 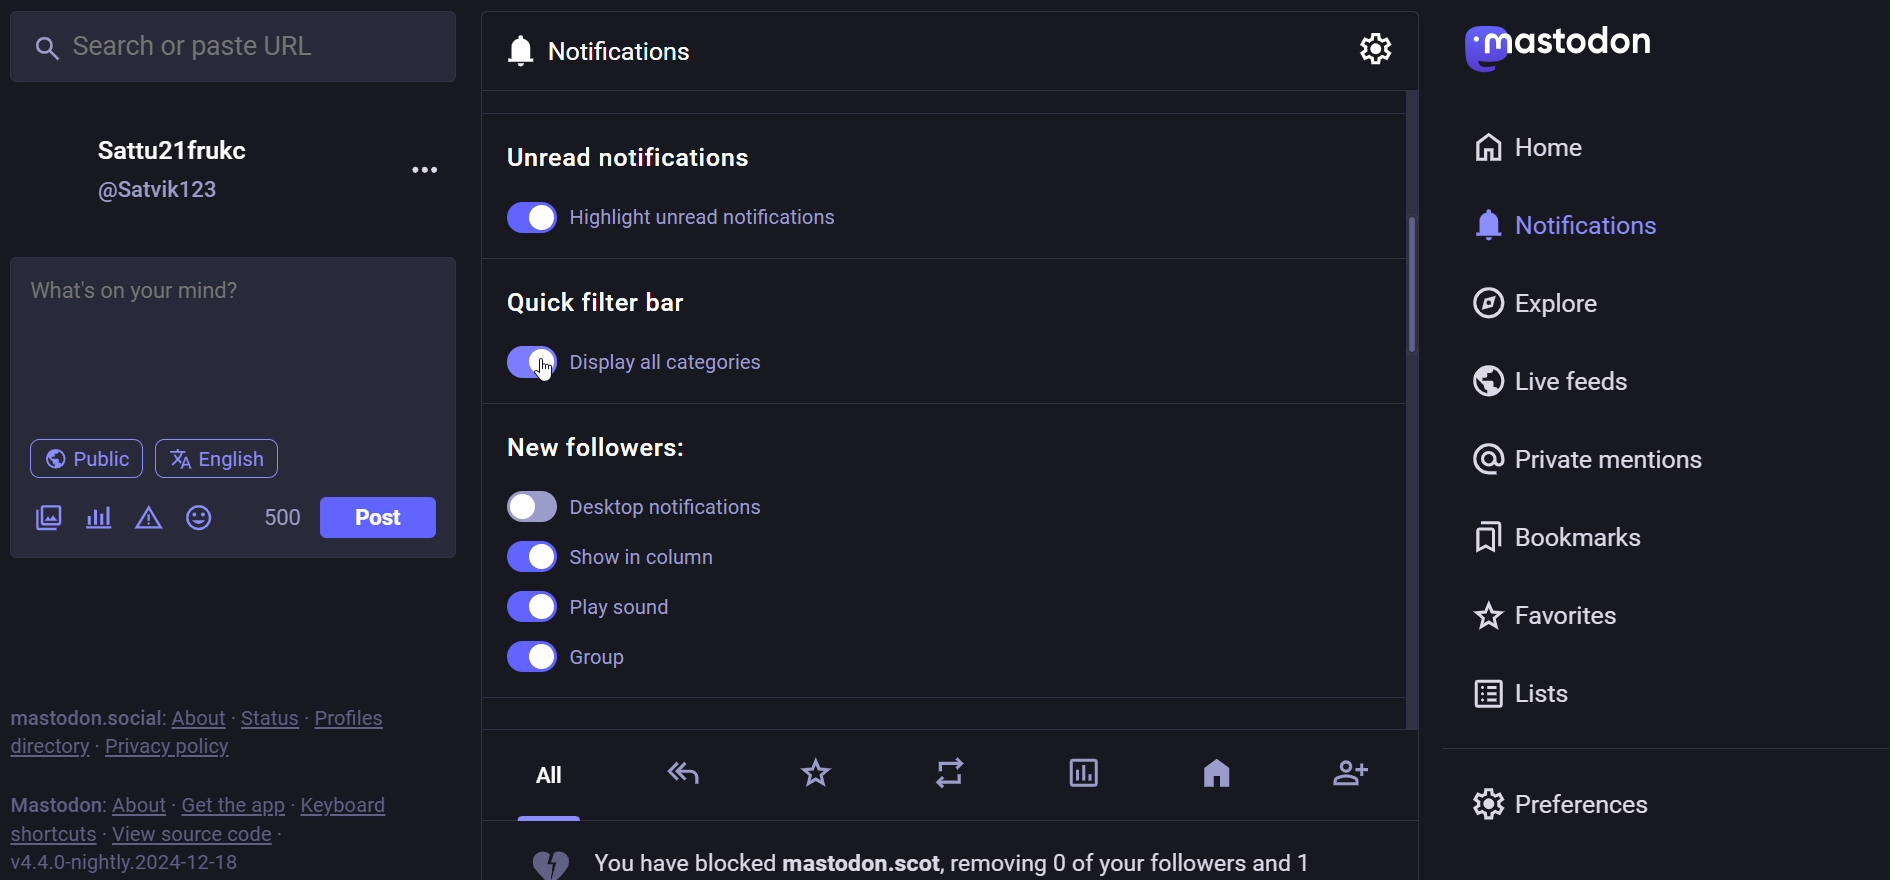 What do you see at coordinates (685, 772) in the screenshot?
I see `reply` at bounding box center [685, 772].